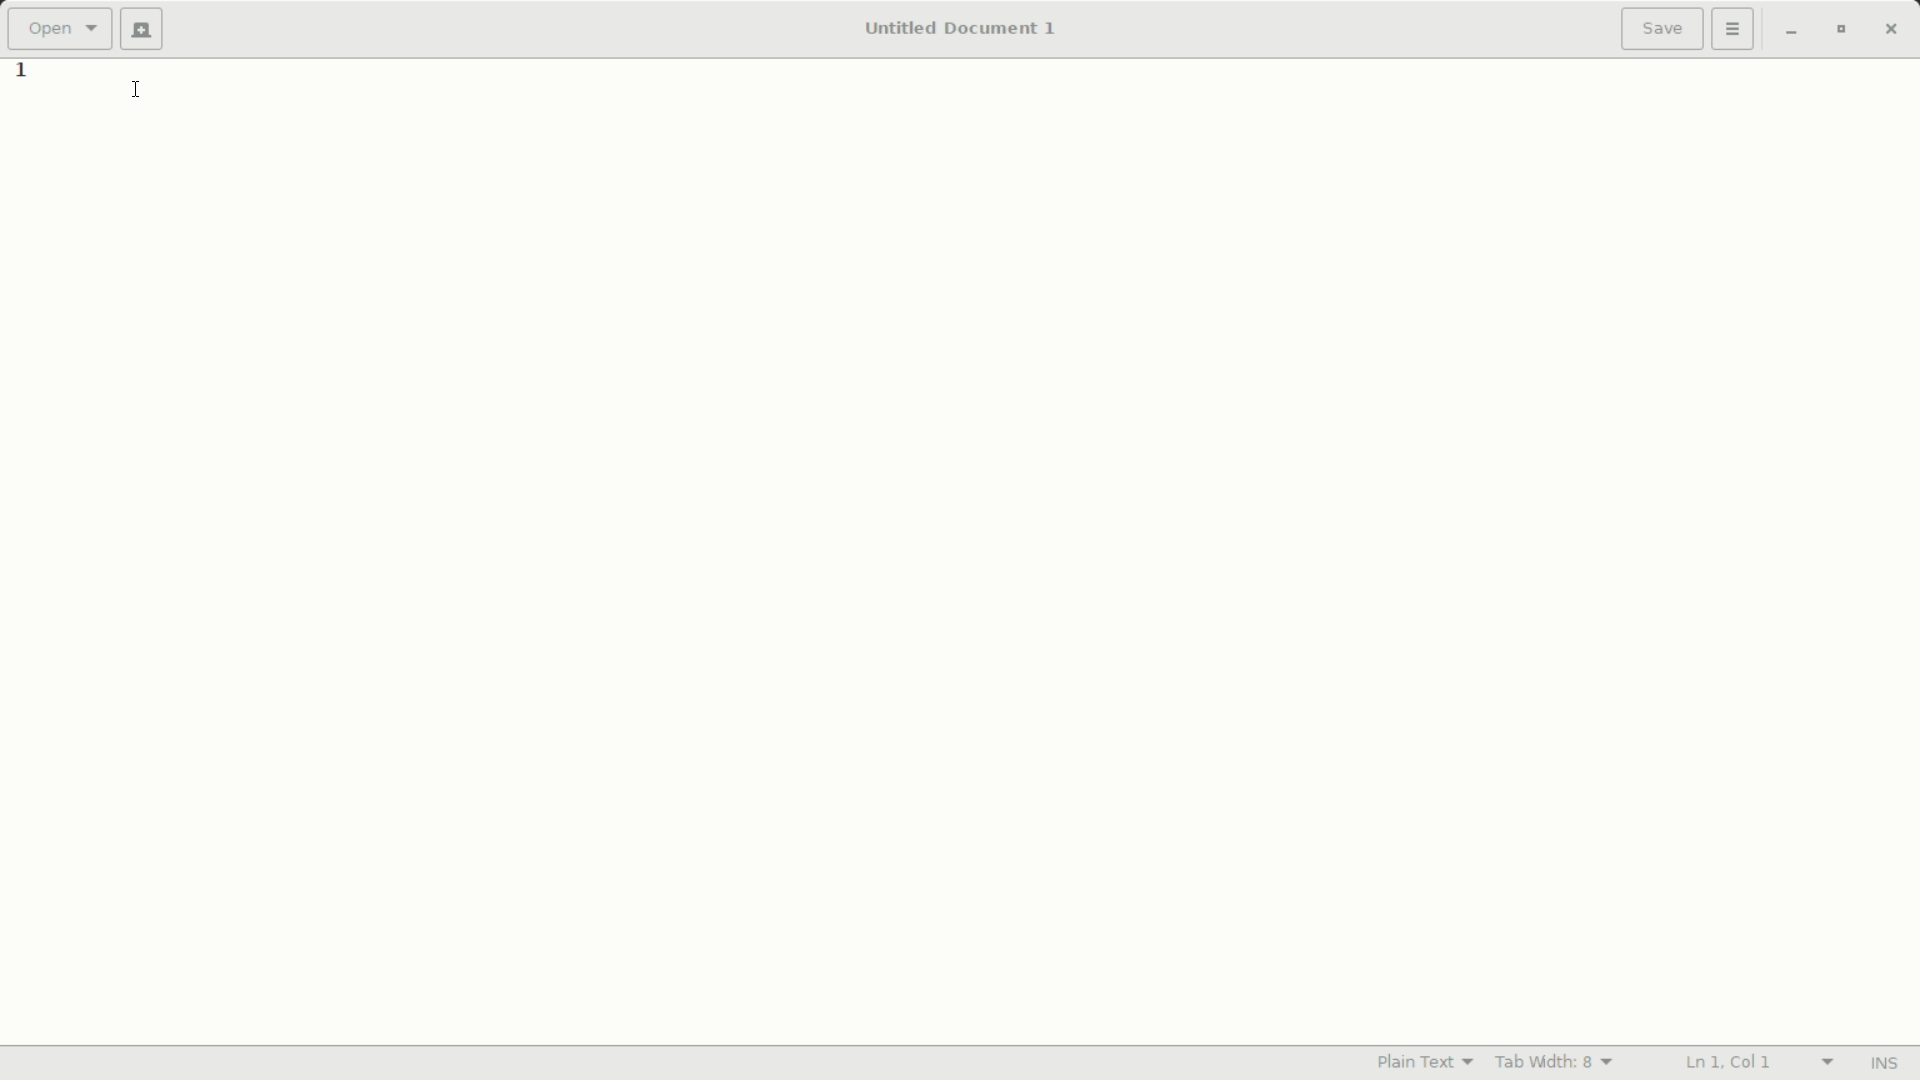  I want to click on 1, so click(23, 73).